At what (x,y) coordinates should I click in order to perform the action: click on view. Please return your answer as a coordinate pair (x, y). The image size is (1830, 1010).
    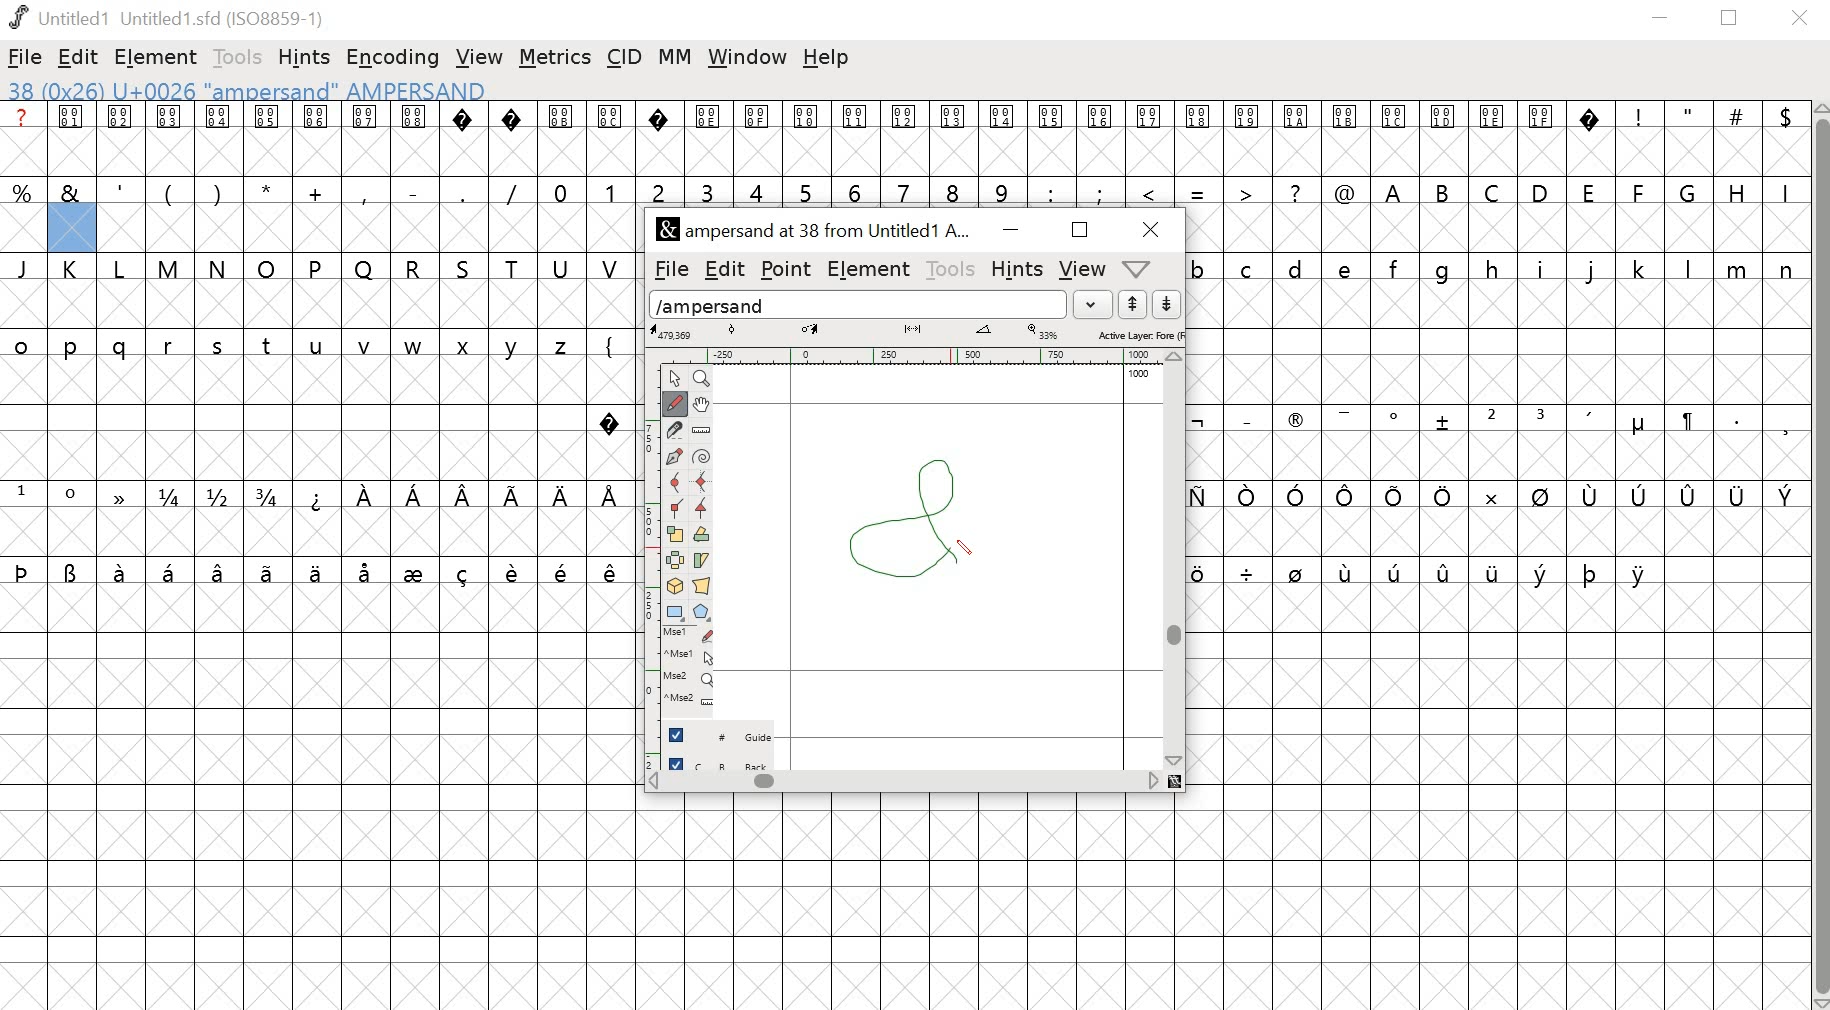
    Looking at the image, I should click on (1084, 268).